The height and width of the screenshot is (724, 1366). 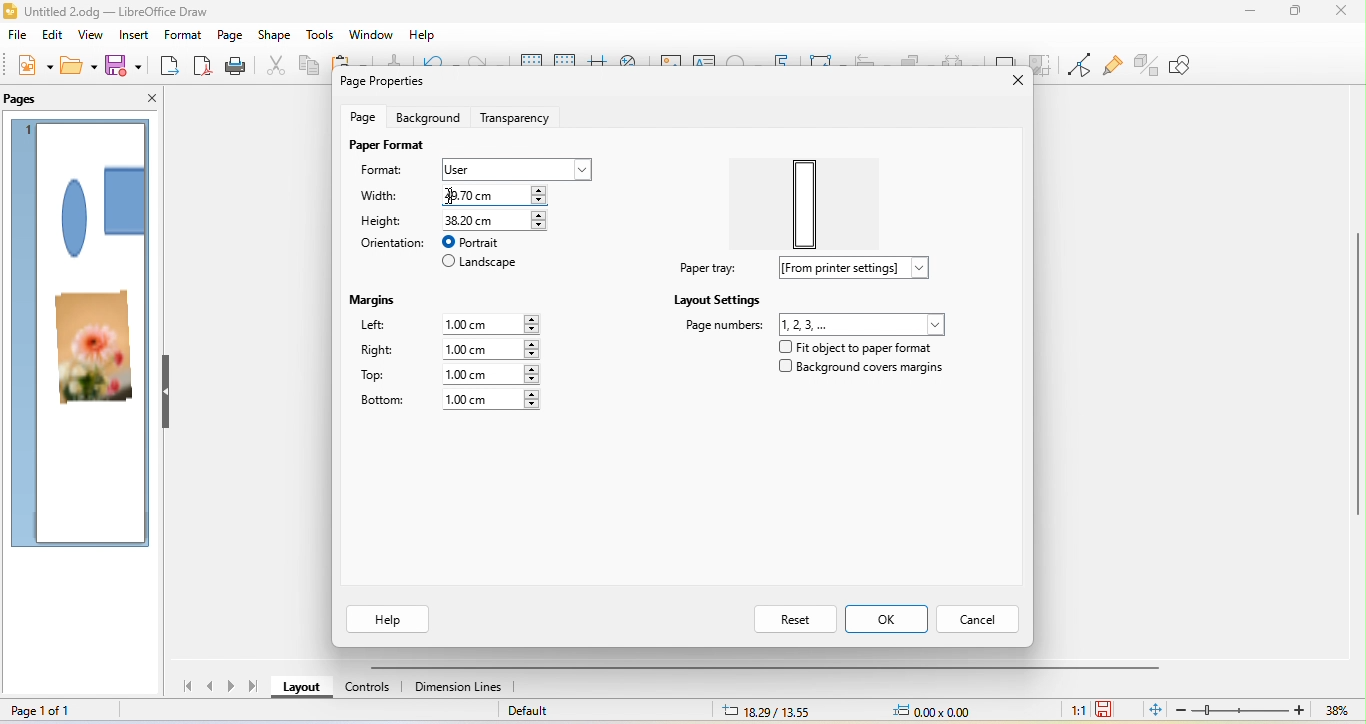 I want to click on zoom, so click(x=1265, y=711).